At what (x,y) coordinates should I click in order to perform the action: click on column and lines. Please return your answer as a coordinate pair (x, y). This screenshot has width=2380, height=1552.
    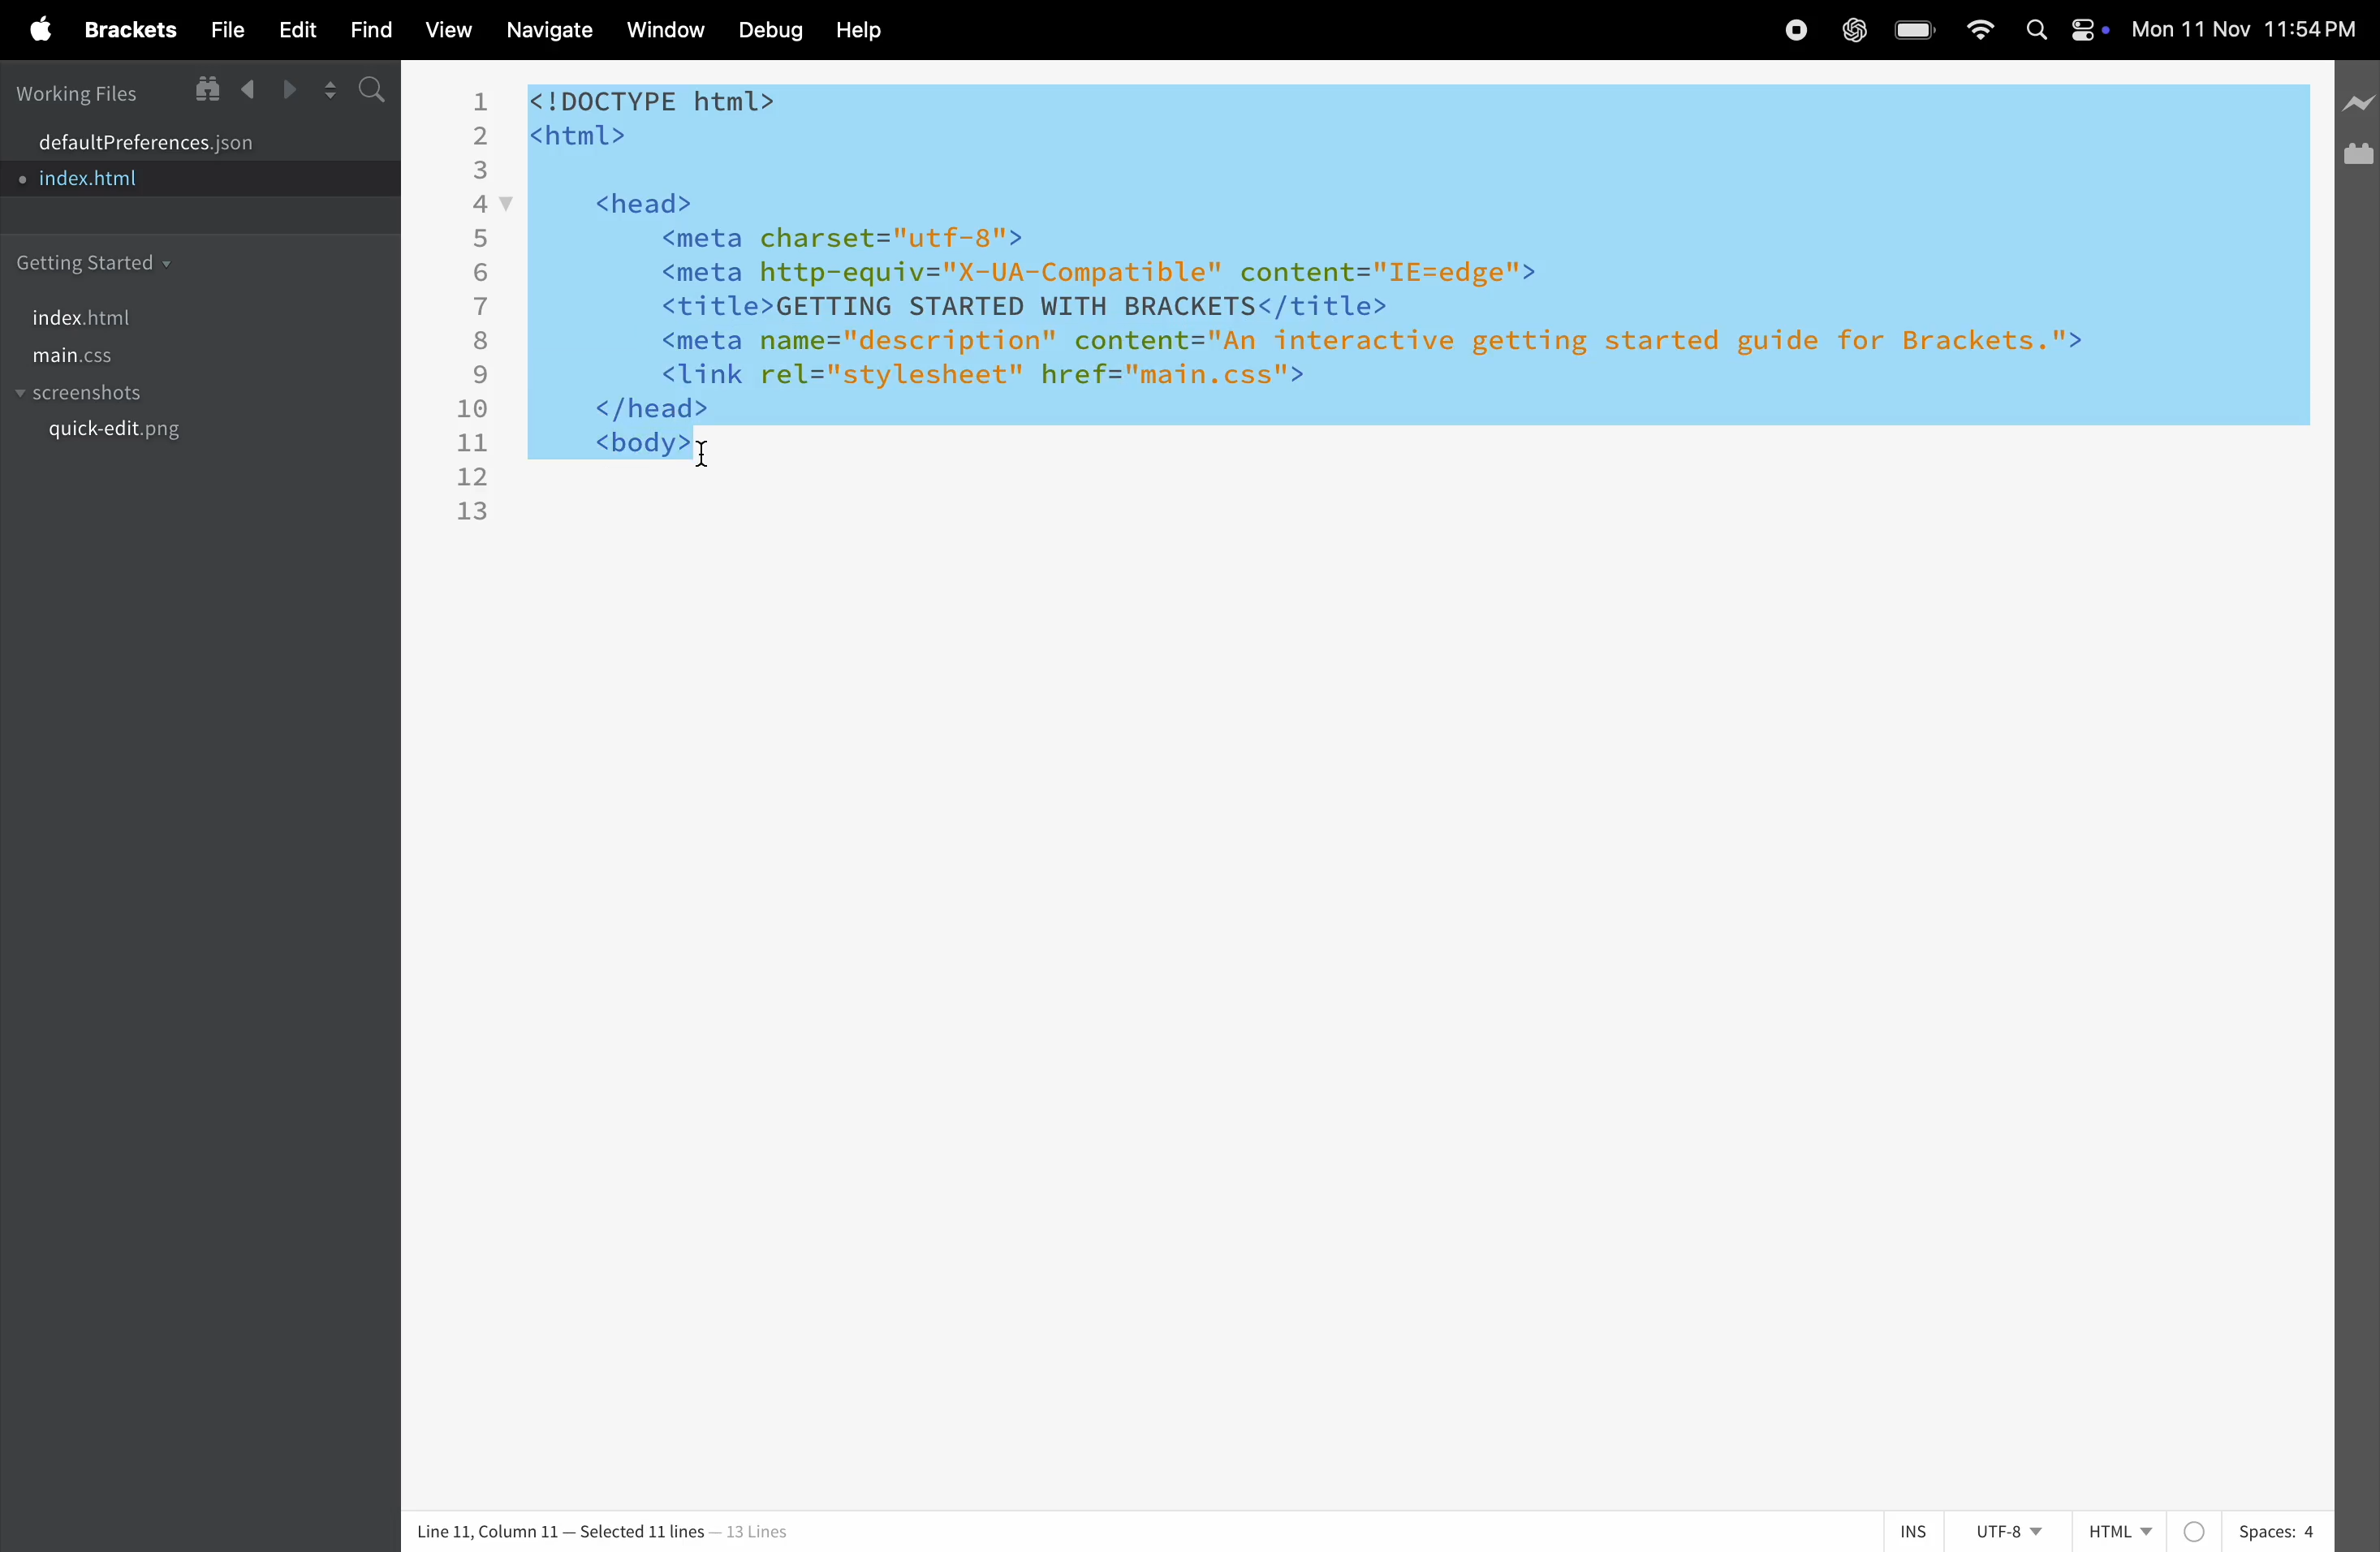
    Looking at the image, I should click on (597, 1528).